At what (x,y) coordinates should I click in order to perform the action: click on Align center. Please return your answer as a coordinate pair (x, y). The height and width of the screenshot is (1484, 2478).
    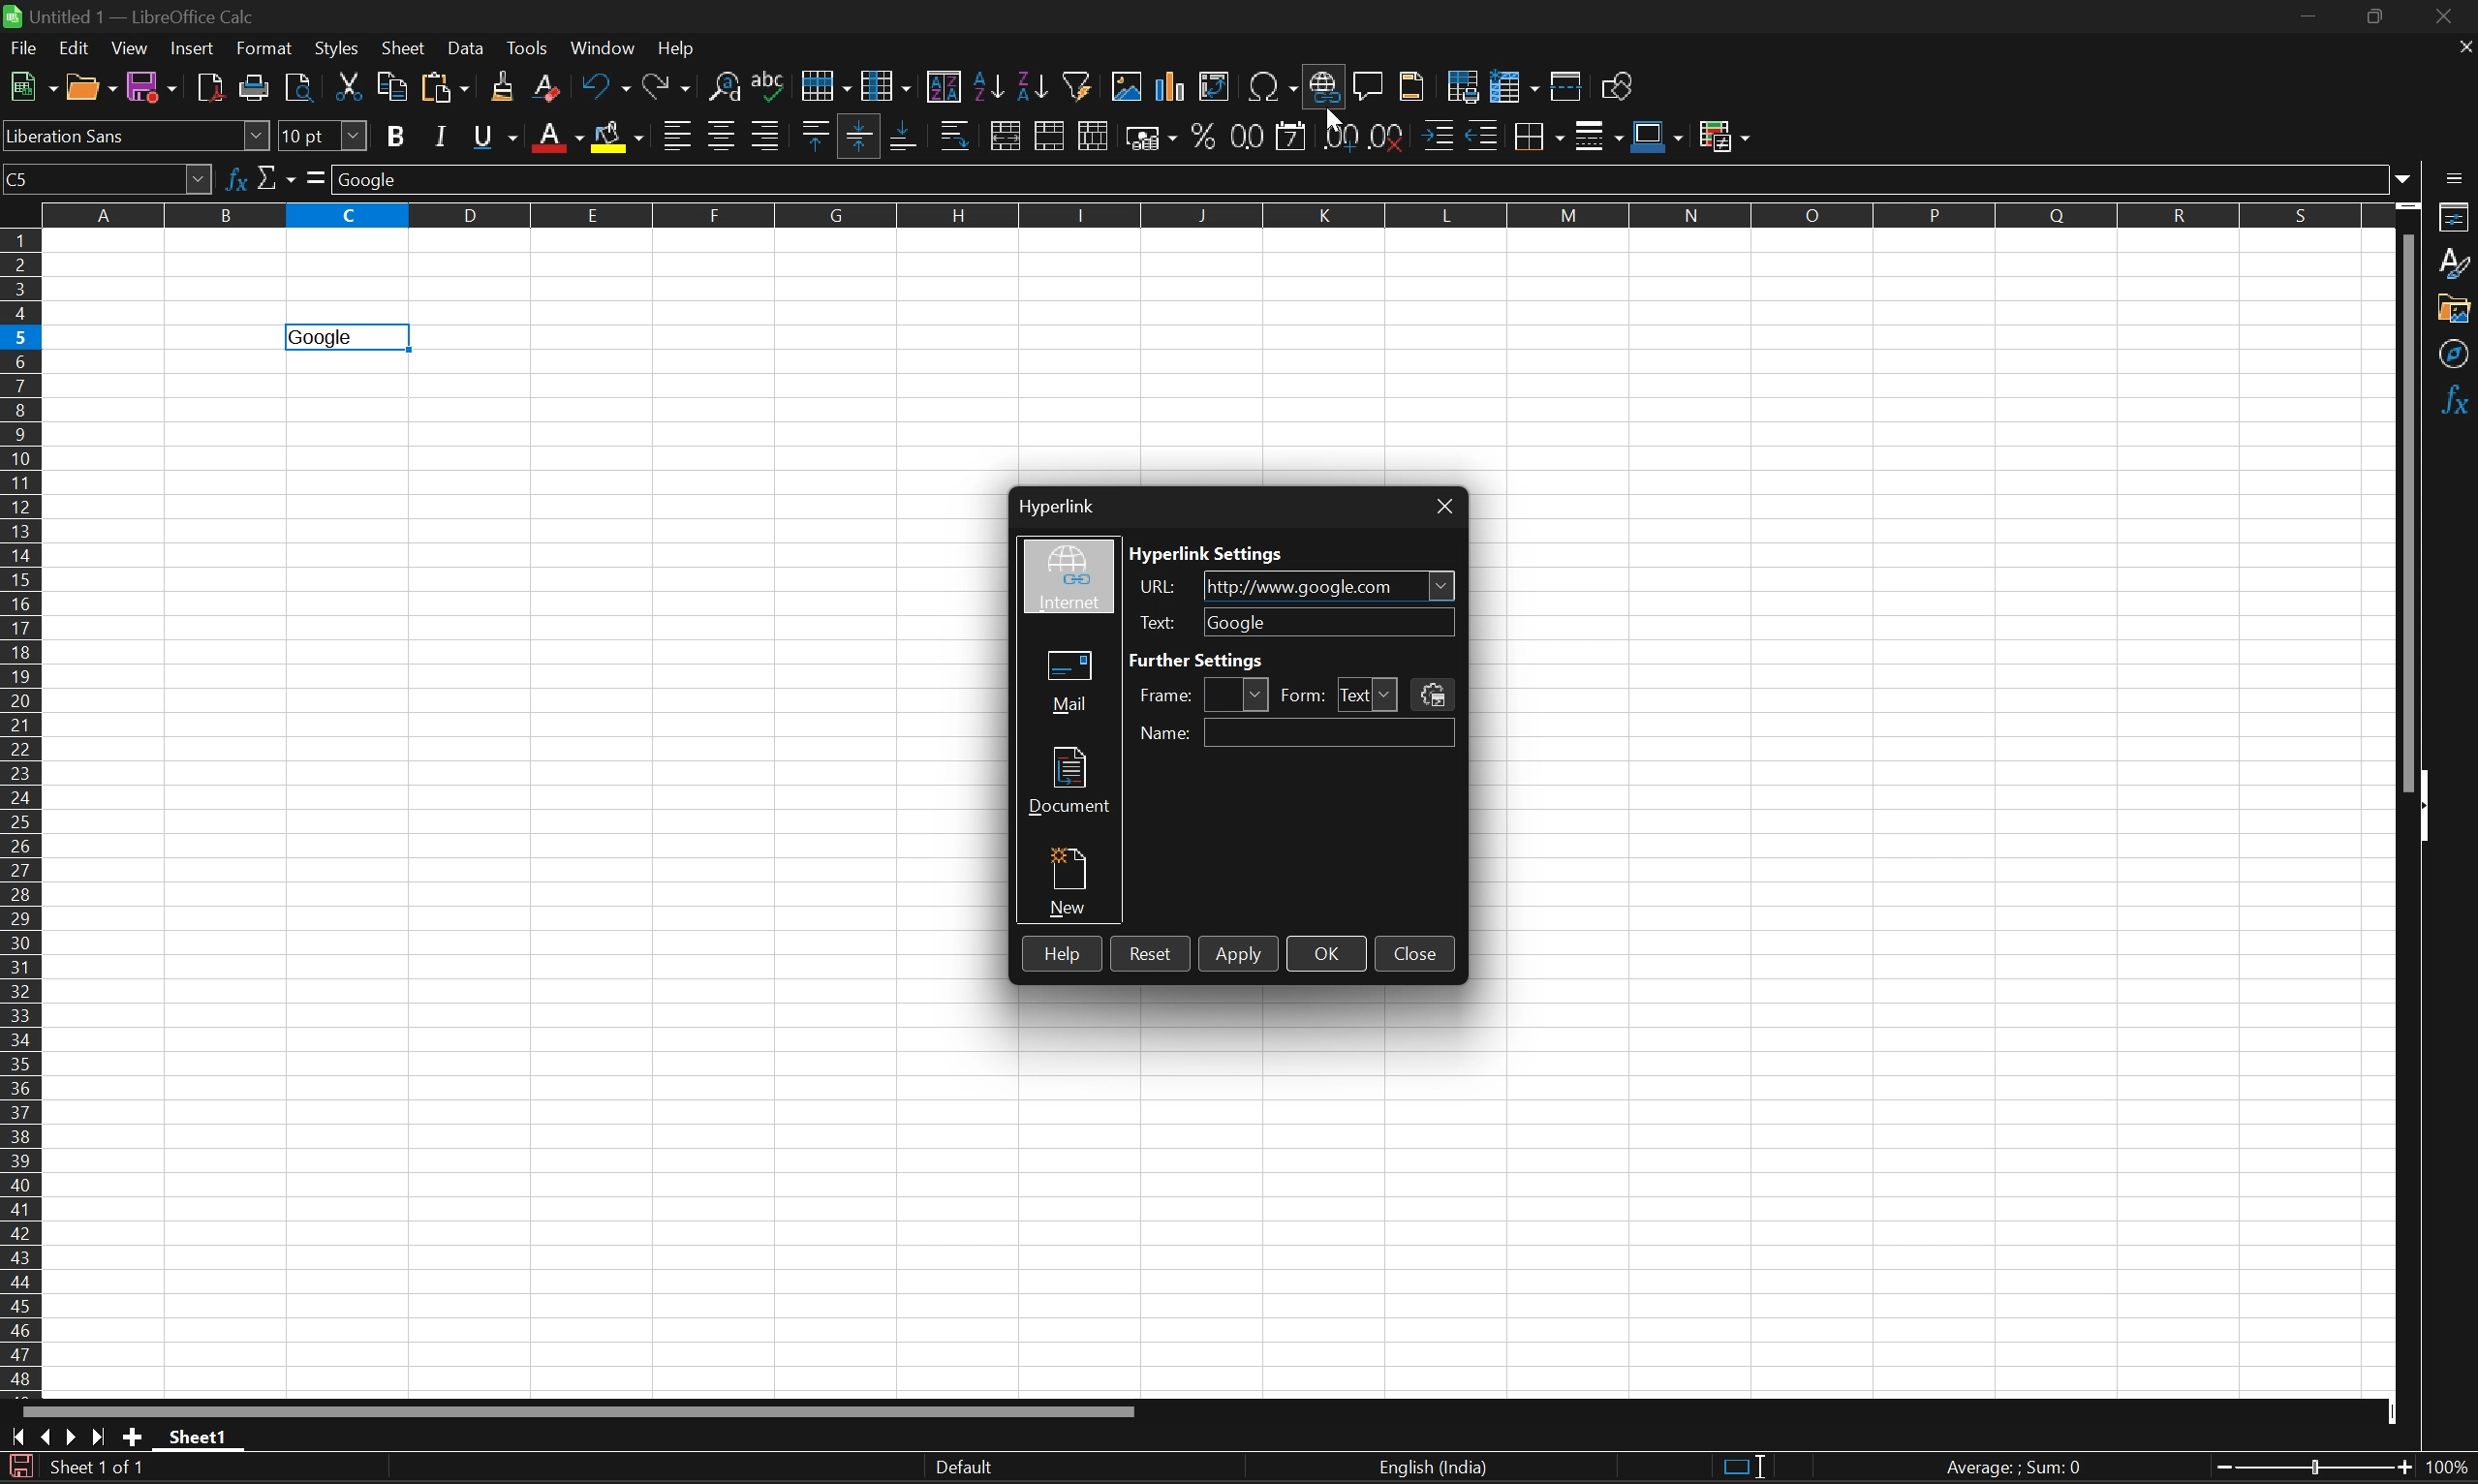
    Looking at the image, I should click on (726, 138).